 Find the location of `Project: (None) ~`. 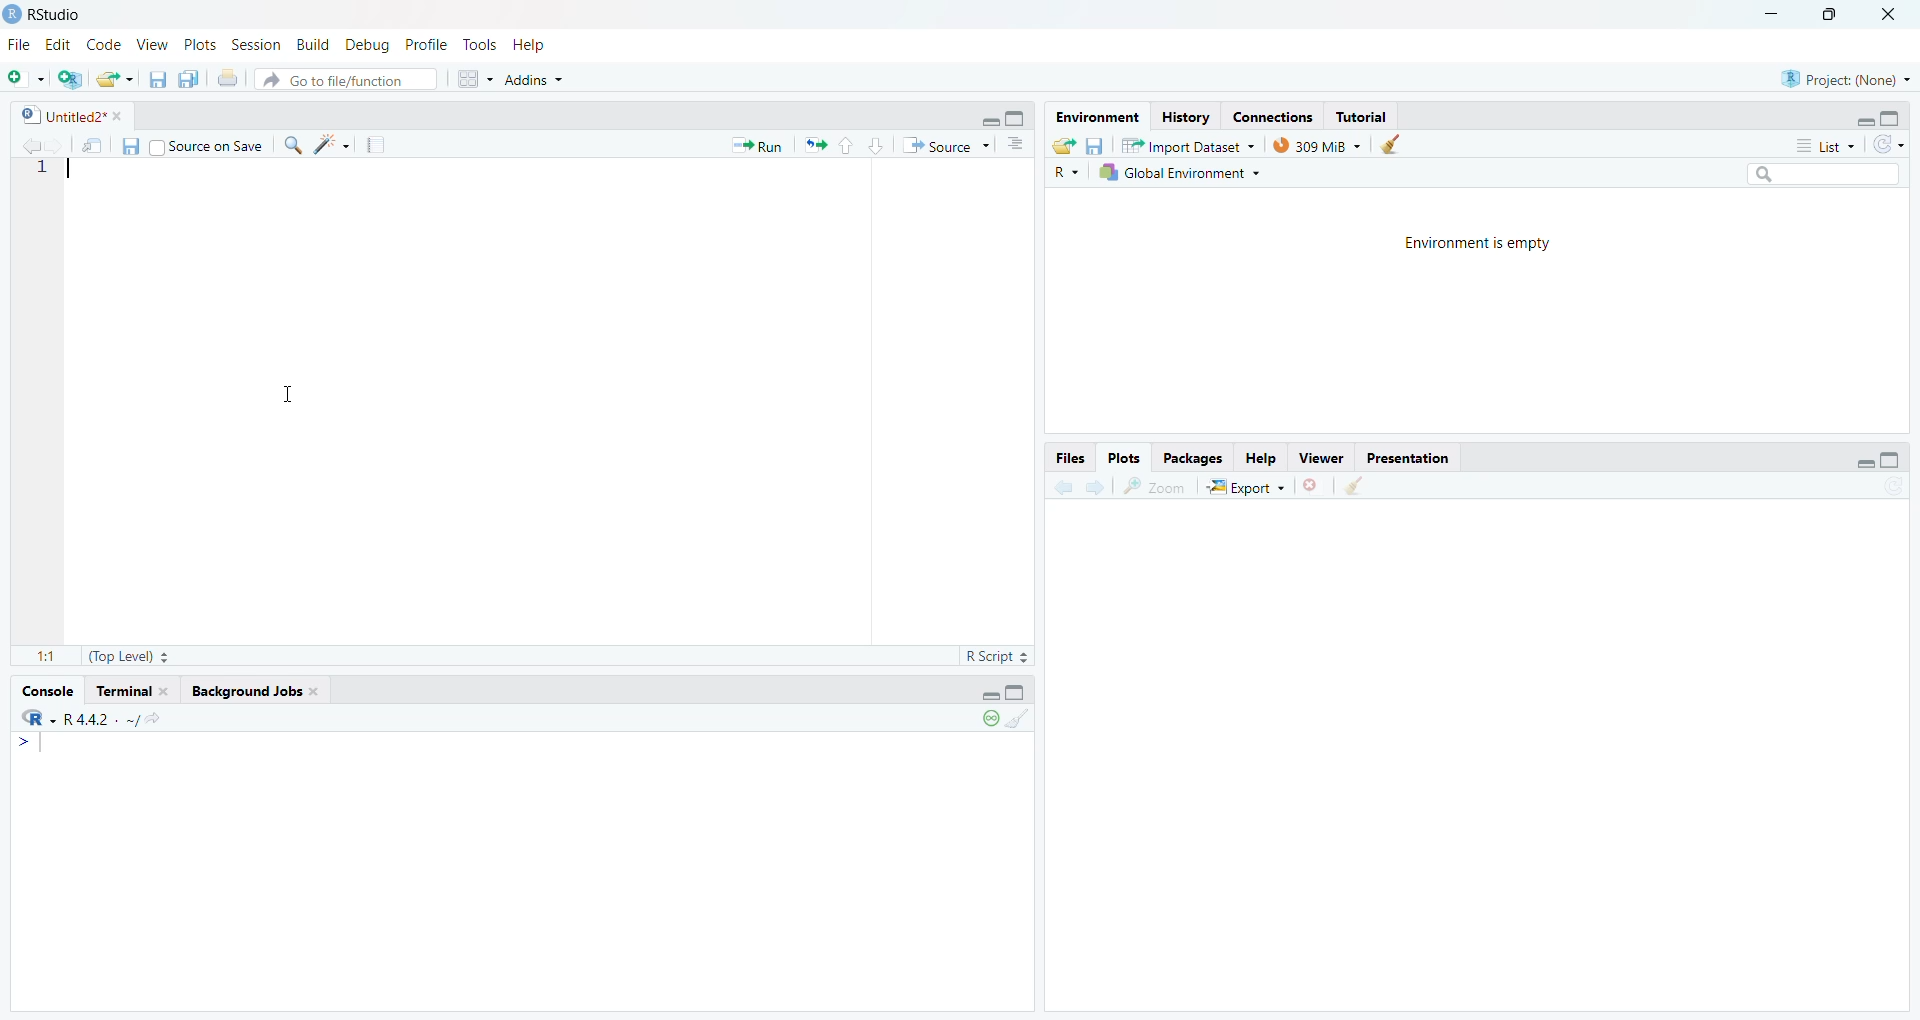

Project: (None) ~ is located at coordinates (1845, 78).